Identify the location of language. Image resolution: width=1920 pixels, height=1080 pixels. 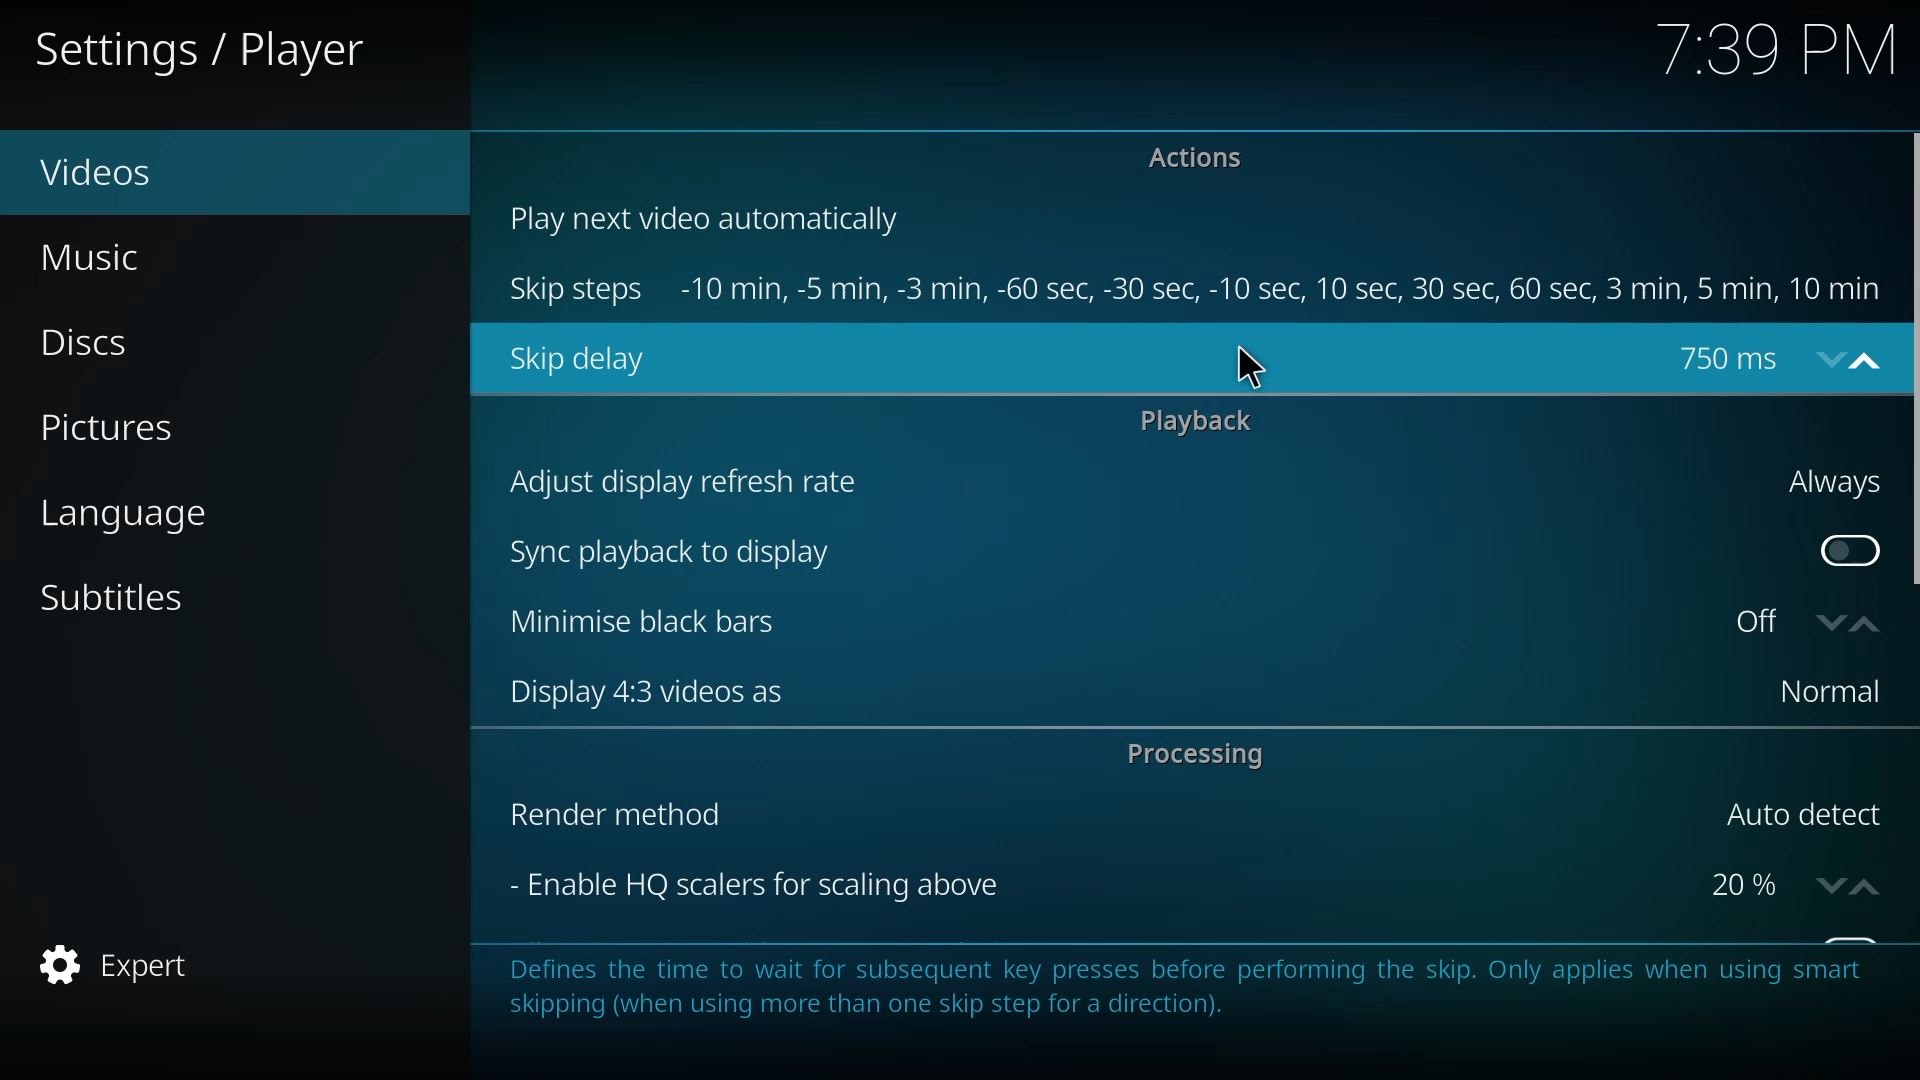
(147, 518).